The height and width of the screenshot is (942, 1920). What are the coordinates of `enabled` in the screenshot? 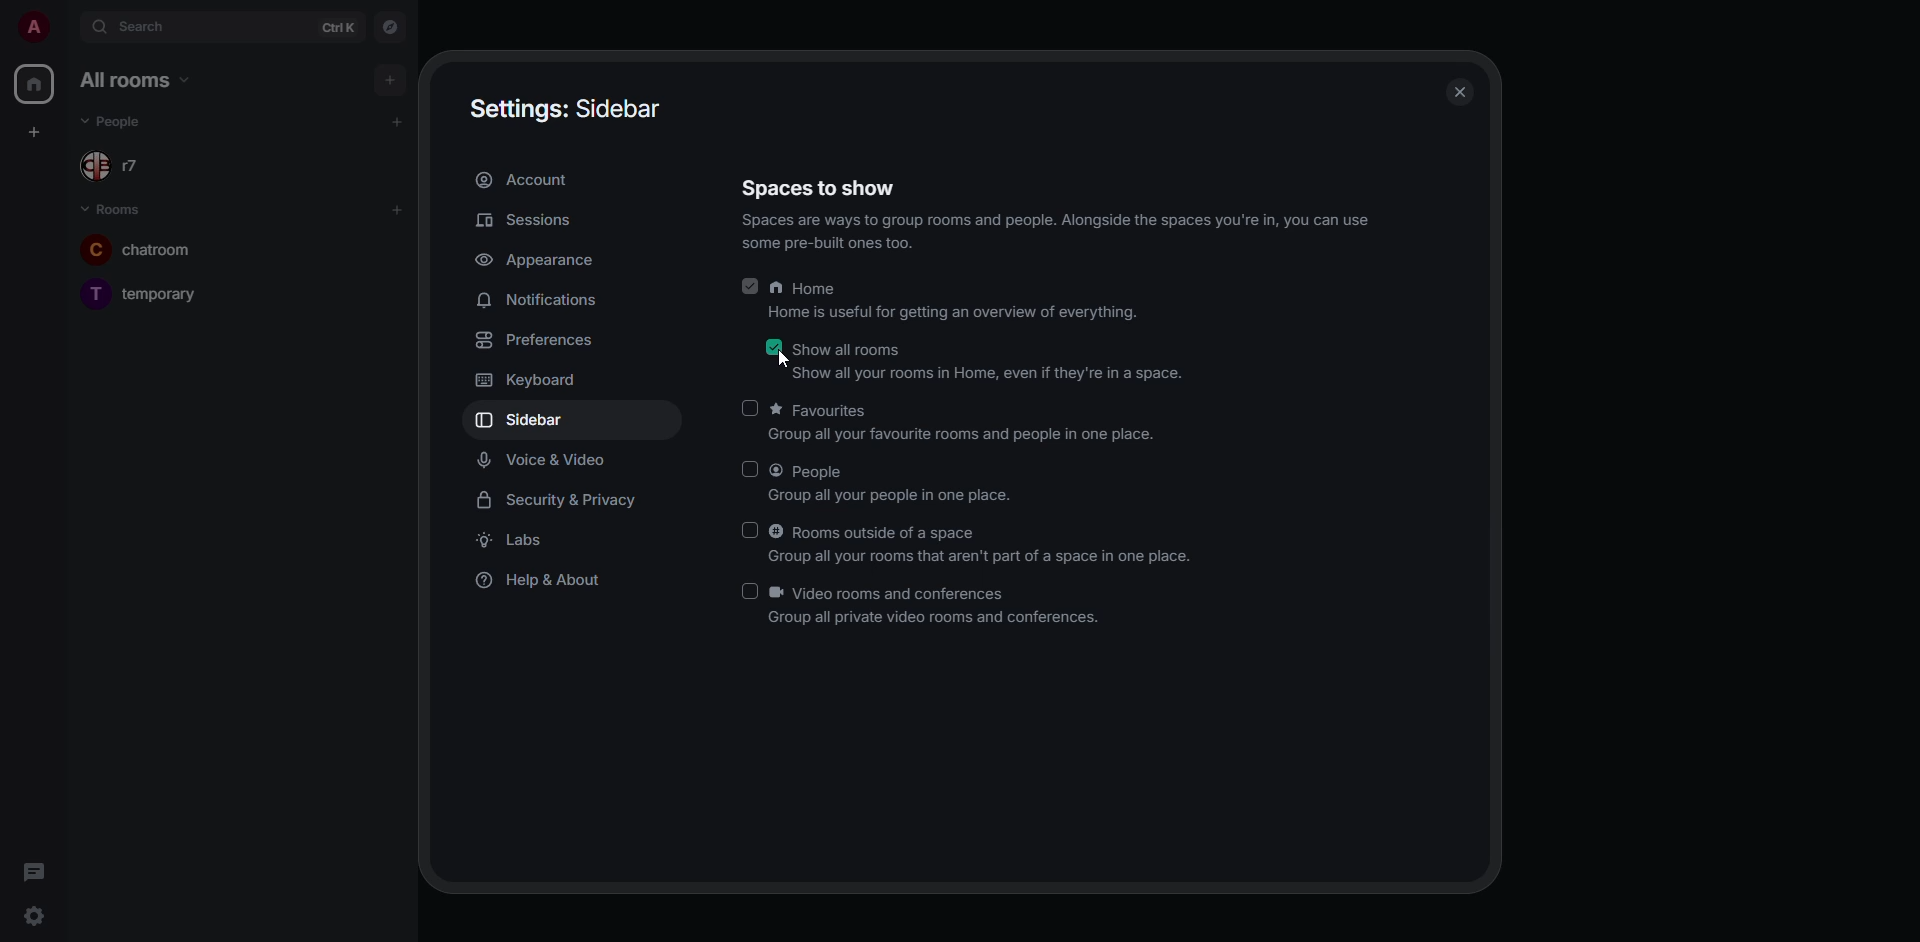 It's located at (769, 349).